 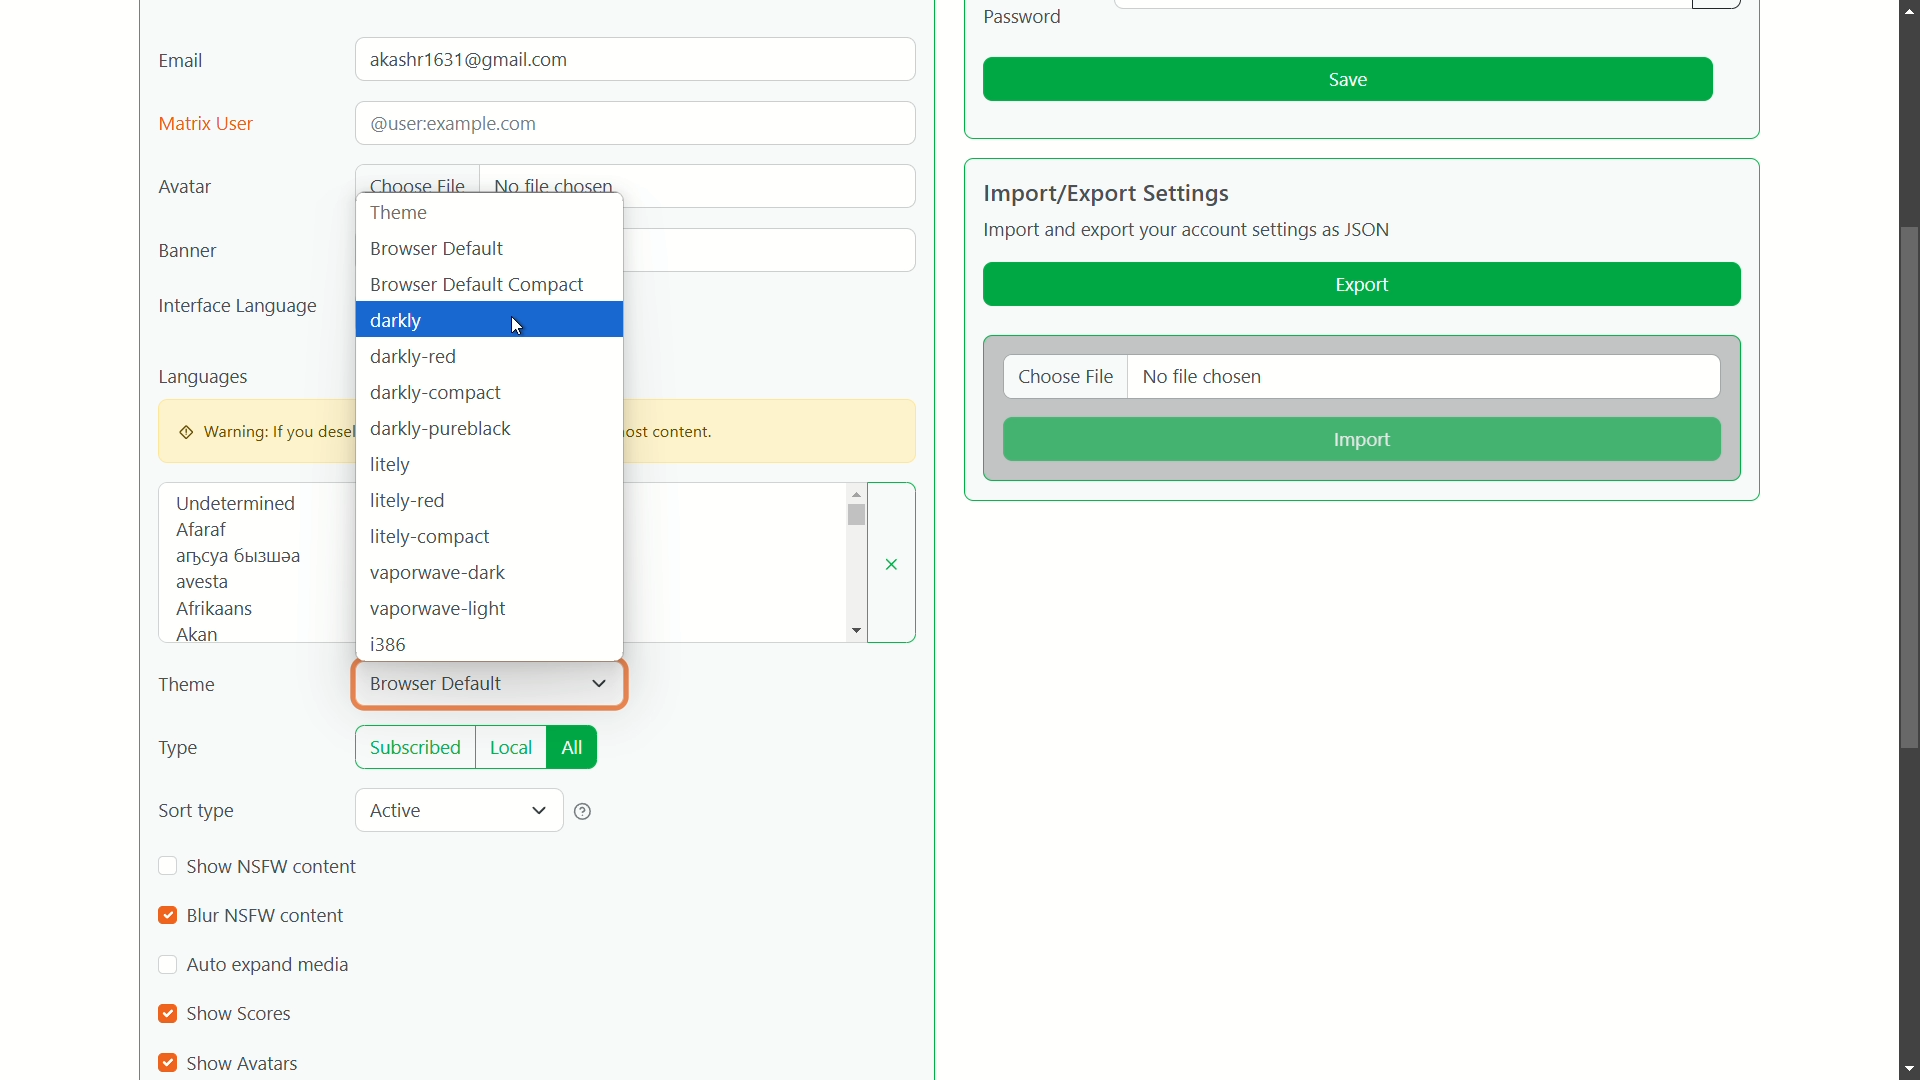 I want to click on banner, so click(x=185, y=251).